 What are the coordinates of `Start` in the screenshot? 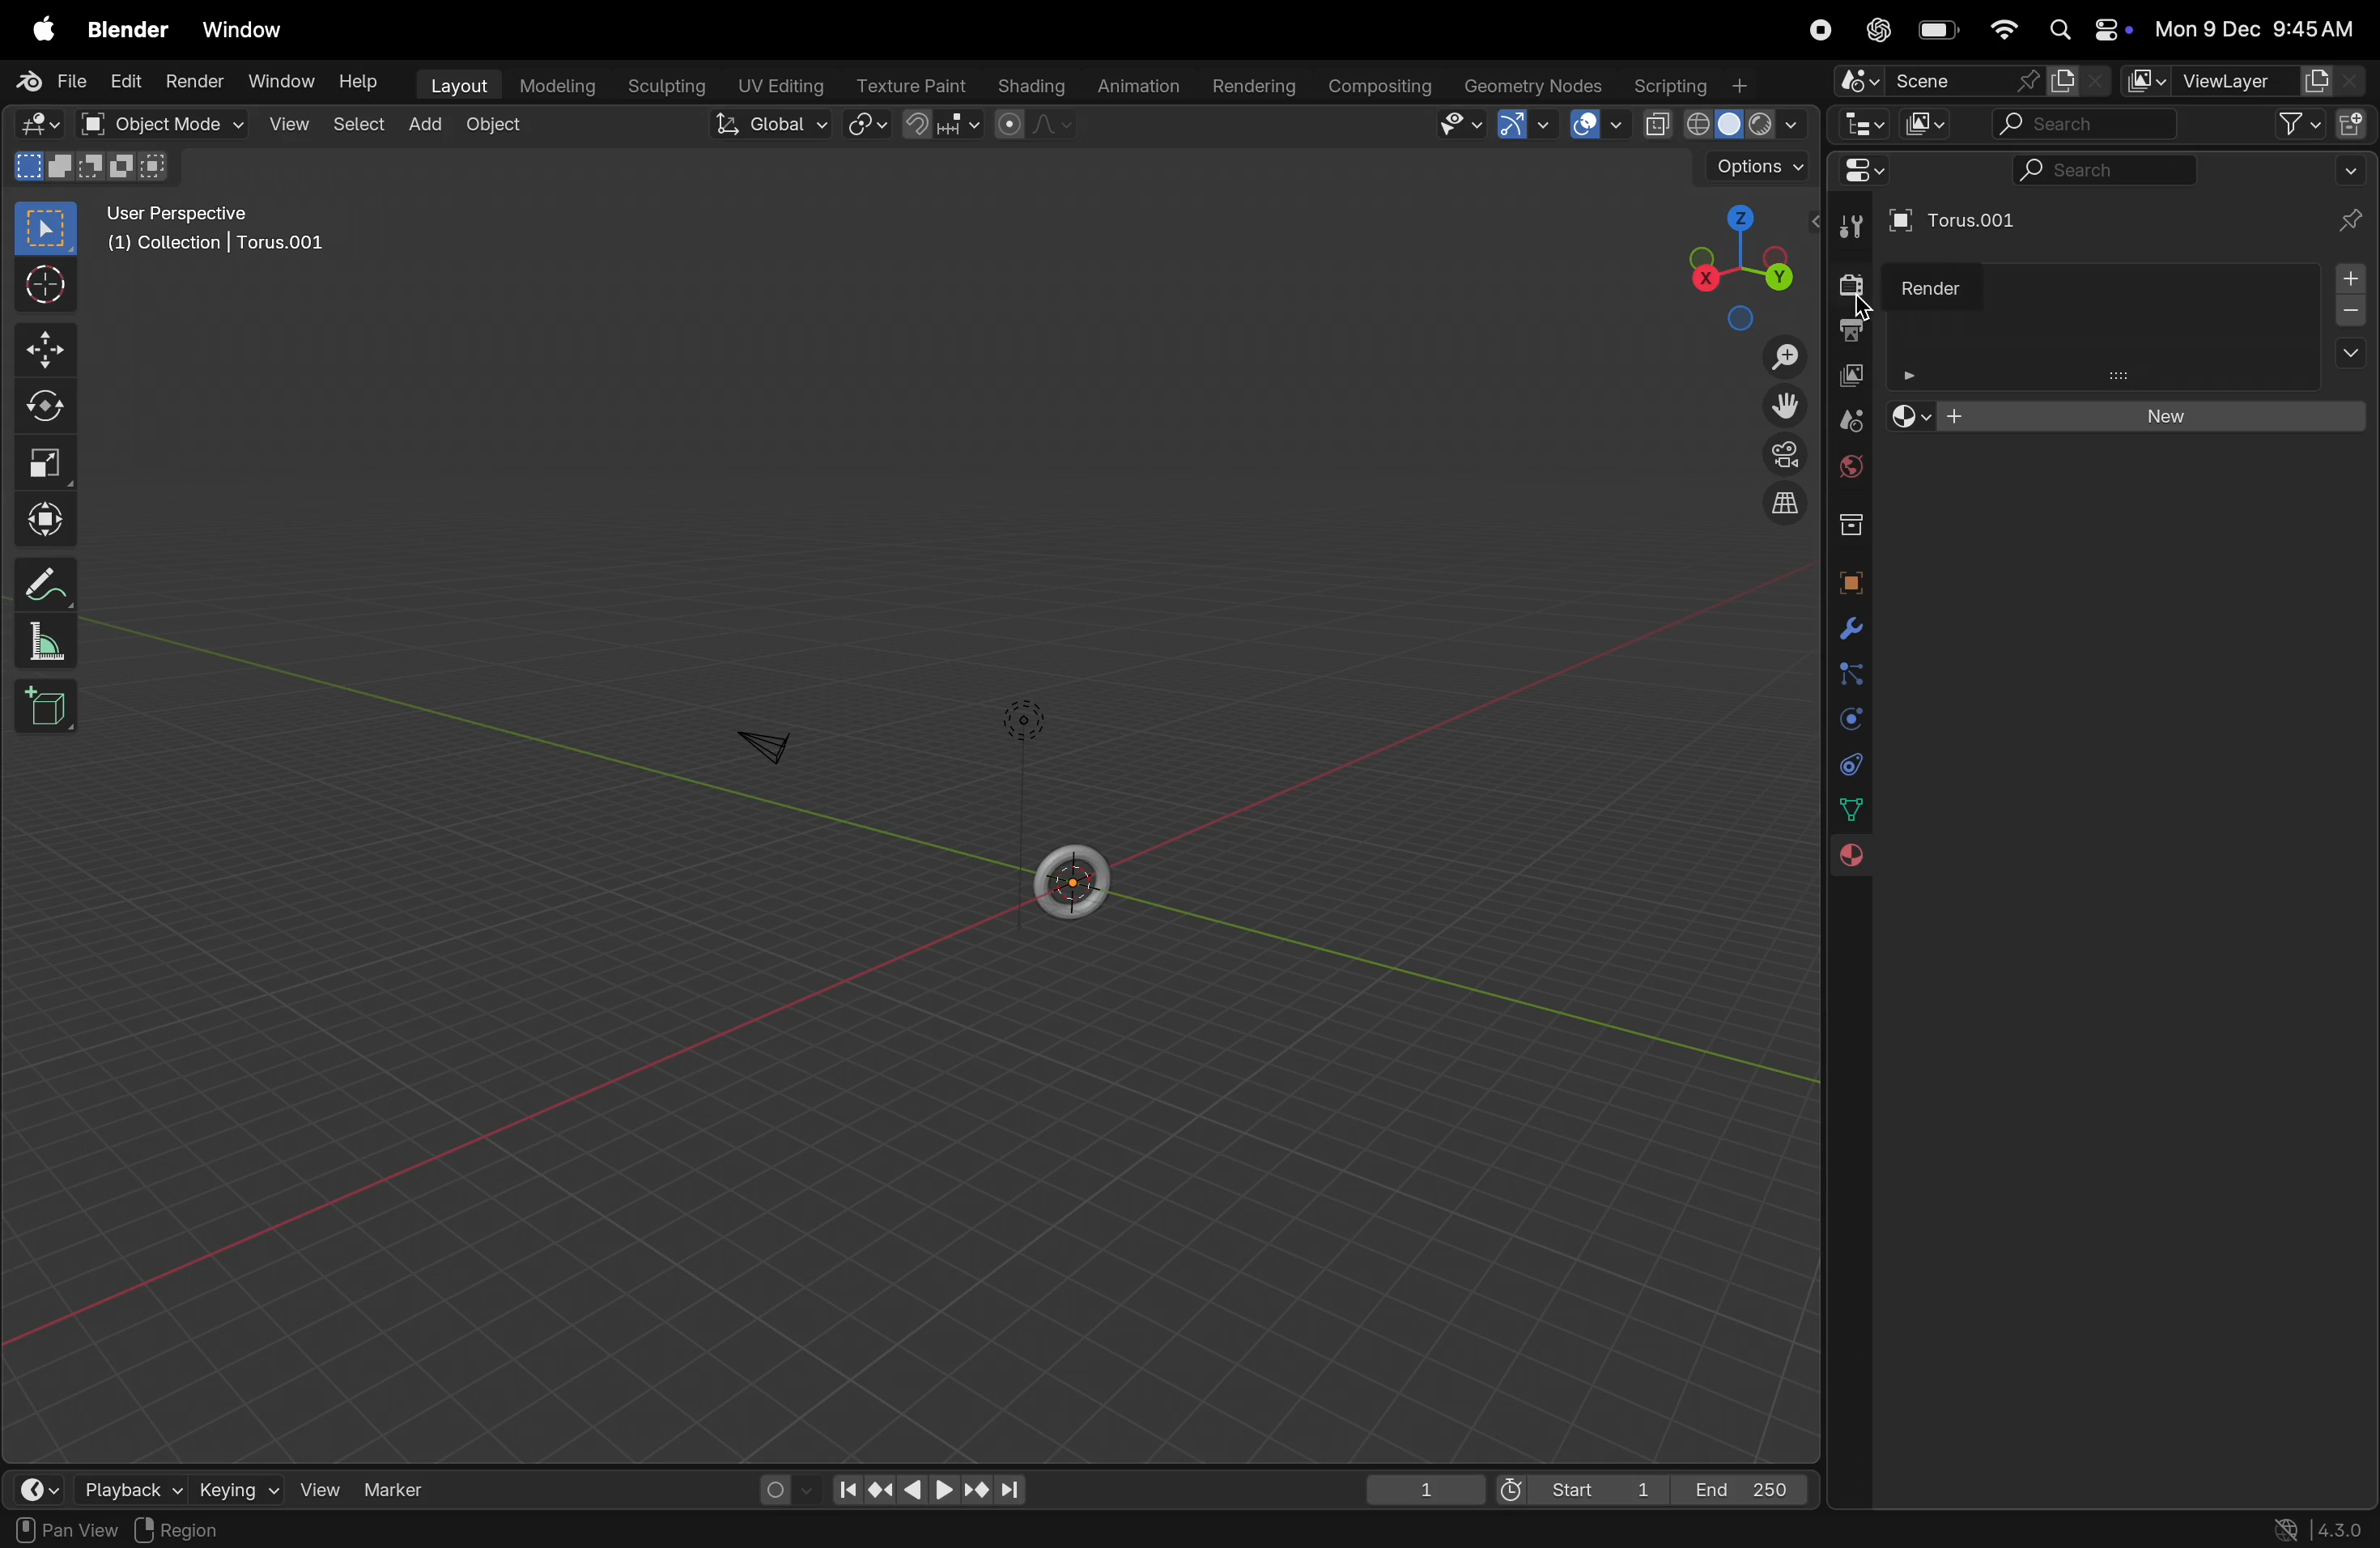 It's located at (1576, 1488).